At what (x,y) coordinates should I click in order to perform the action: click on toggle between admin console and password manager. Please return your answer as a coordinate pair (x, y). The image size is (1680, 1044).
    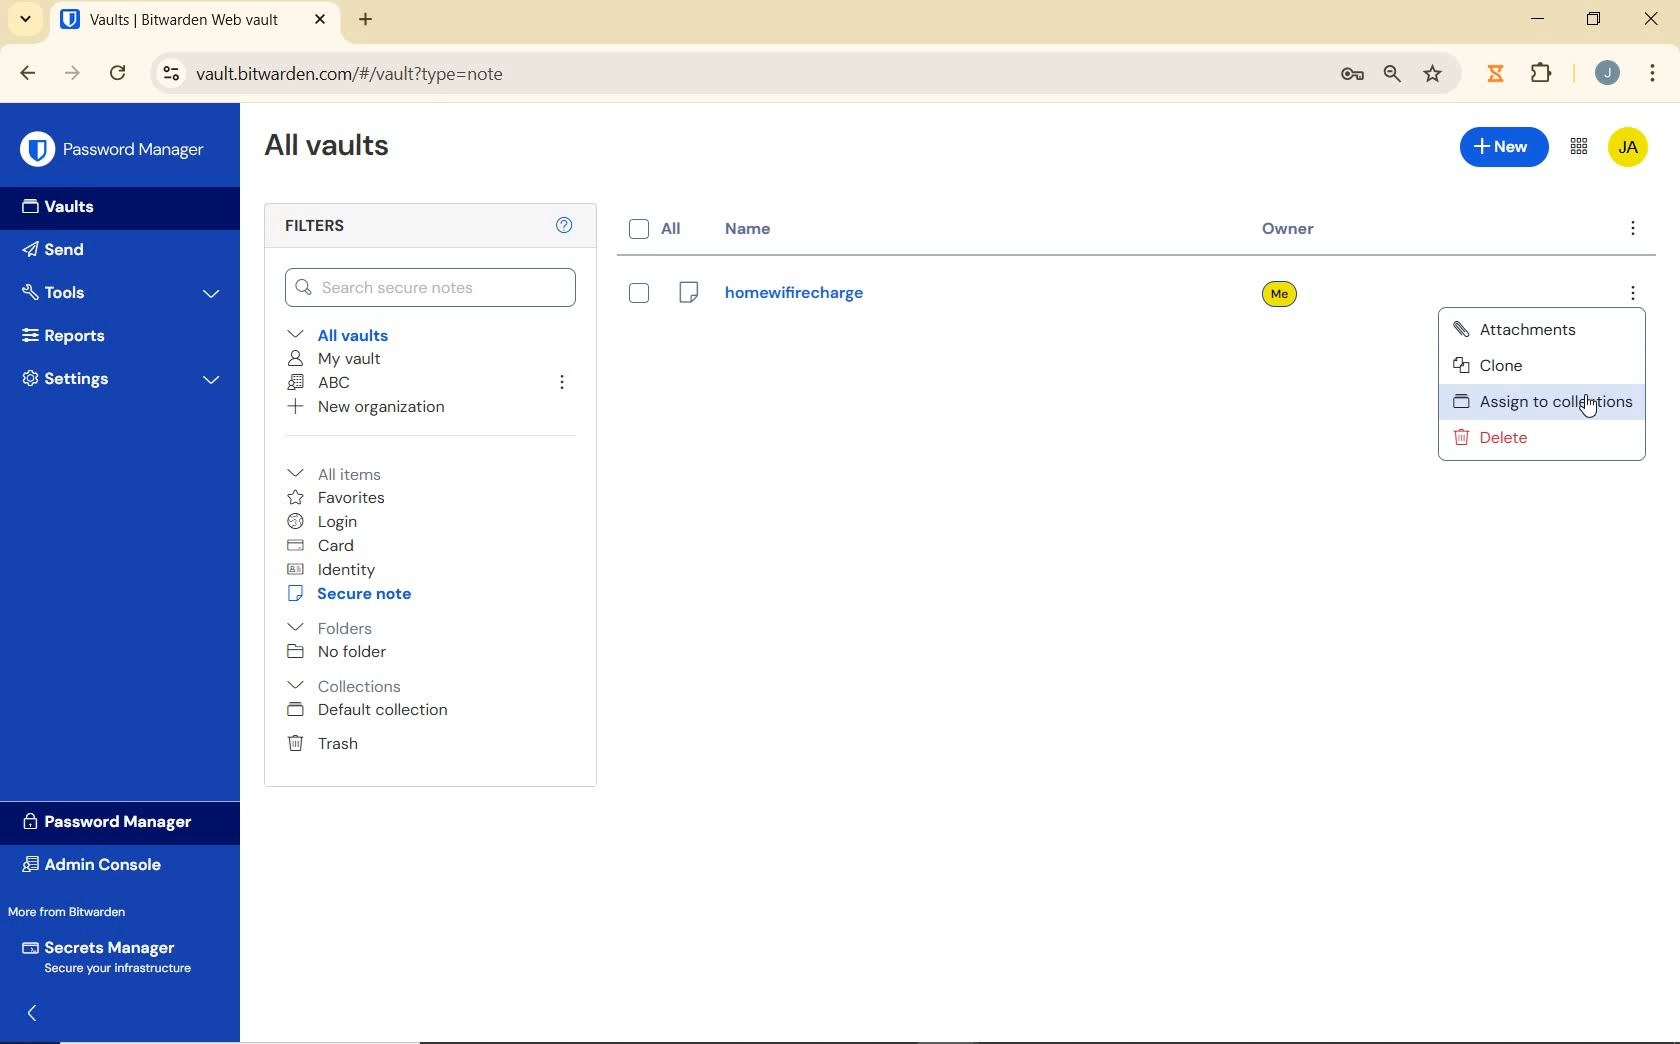
    Looking at the image, I should click on (1579, 148).